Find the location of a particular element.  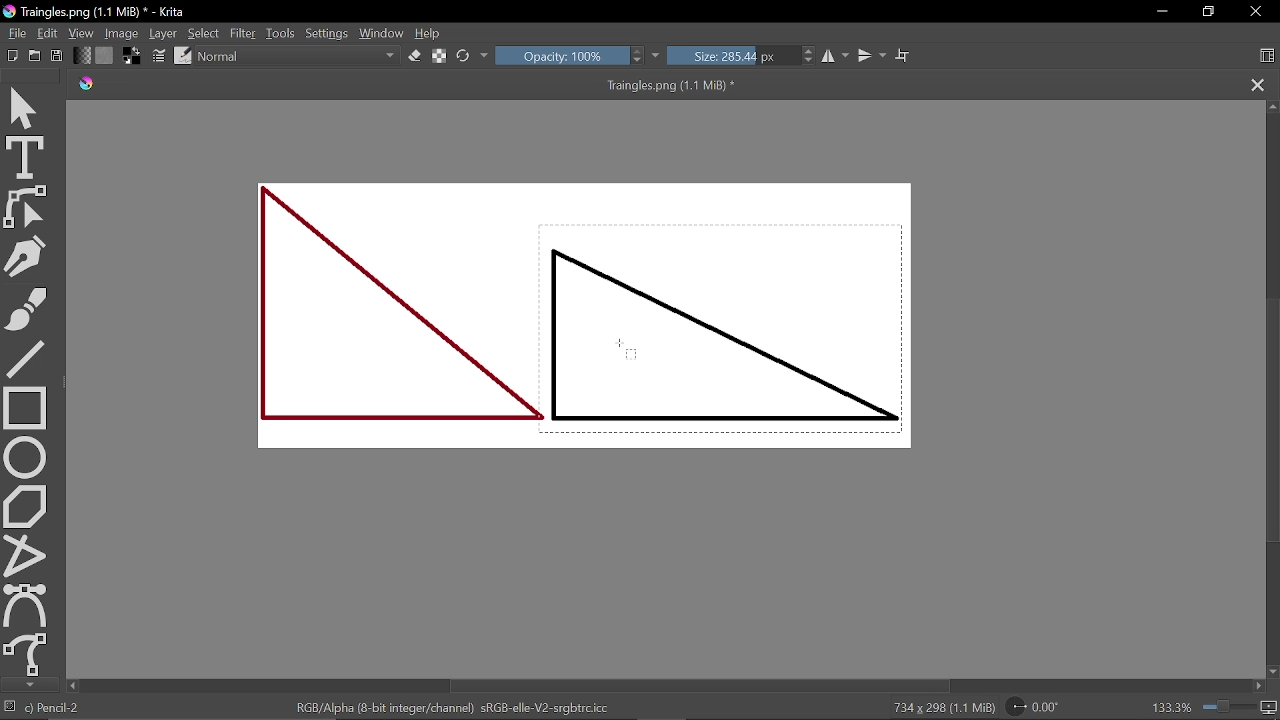

View is located at coordinates (81, 33).